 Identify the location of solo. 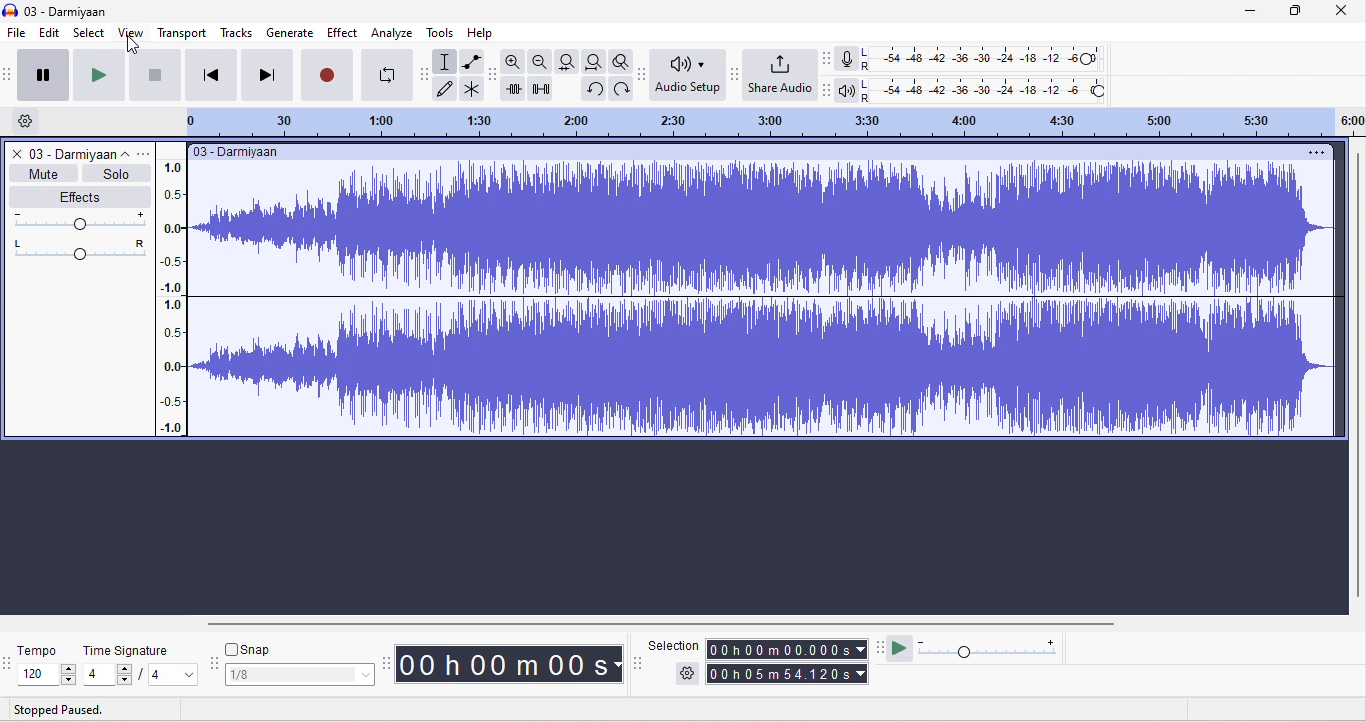
(117, 174).